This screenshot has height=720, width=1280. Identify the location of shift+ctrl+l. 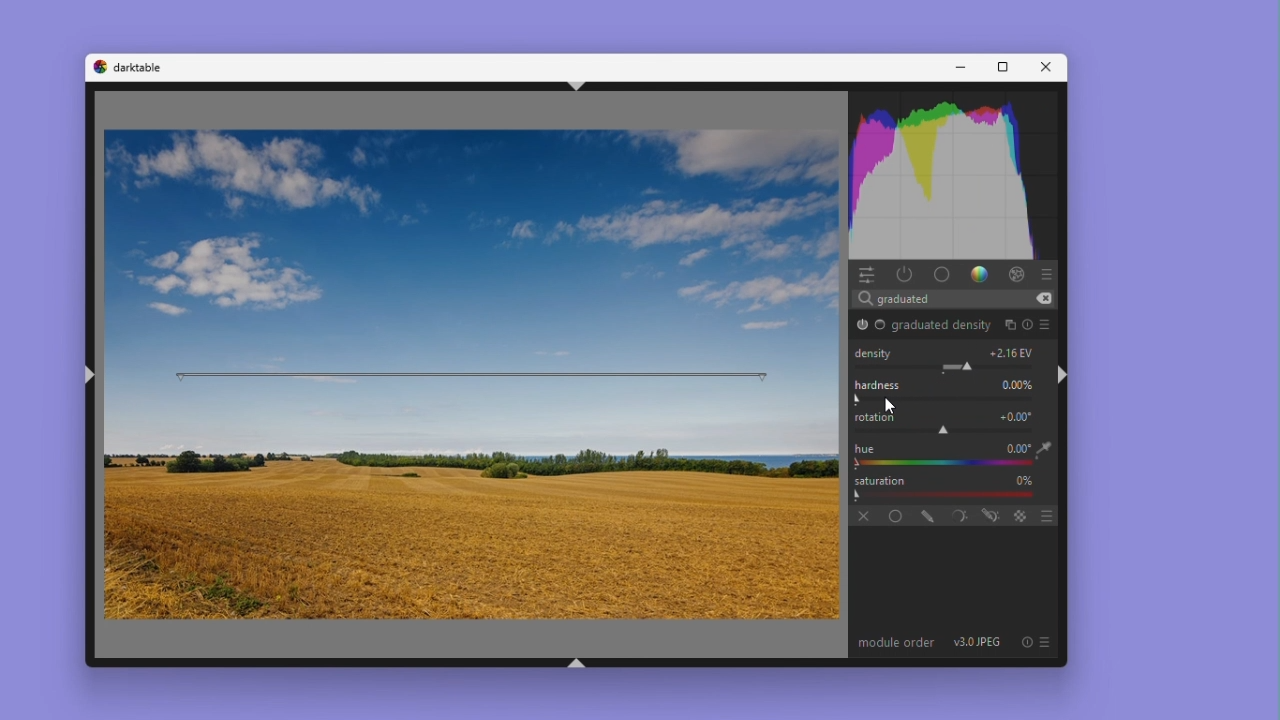
(93, 378).